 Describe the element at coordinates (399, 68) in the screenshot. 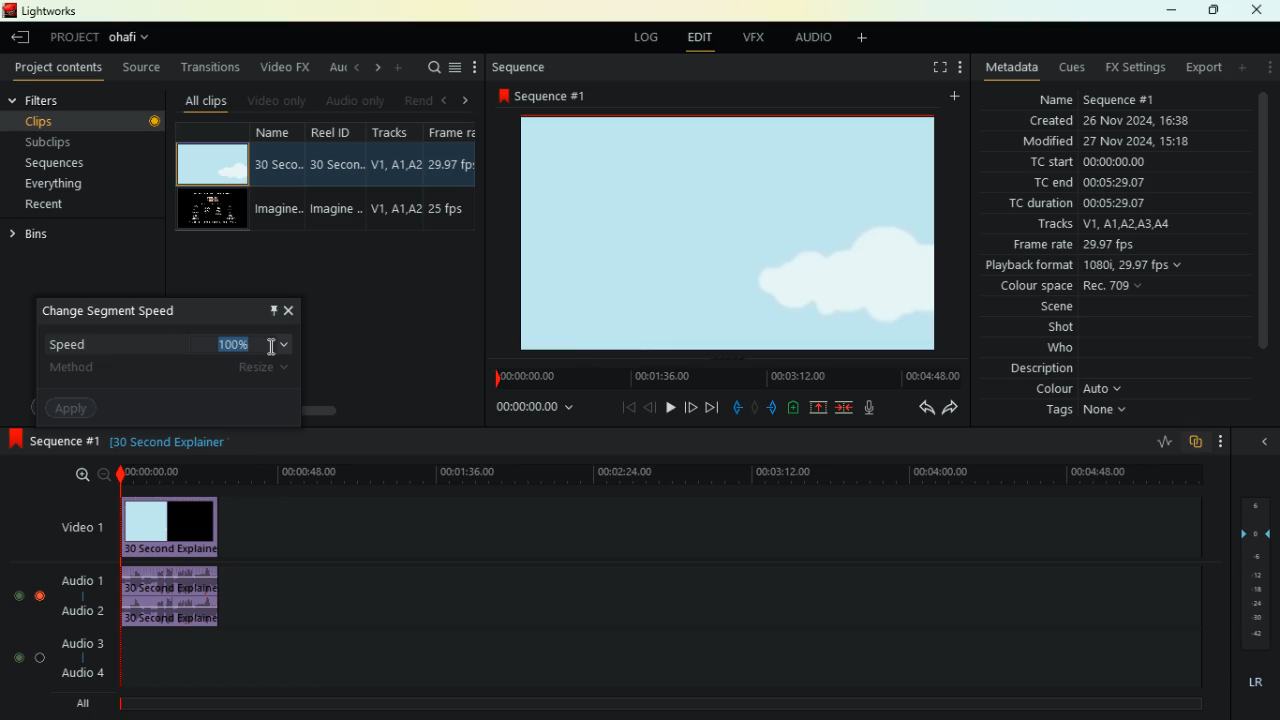

I see `add` at that location.